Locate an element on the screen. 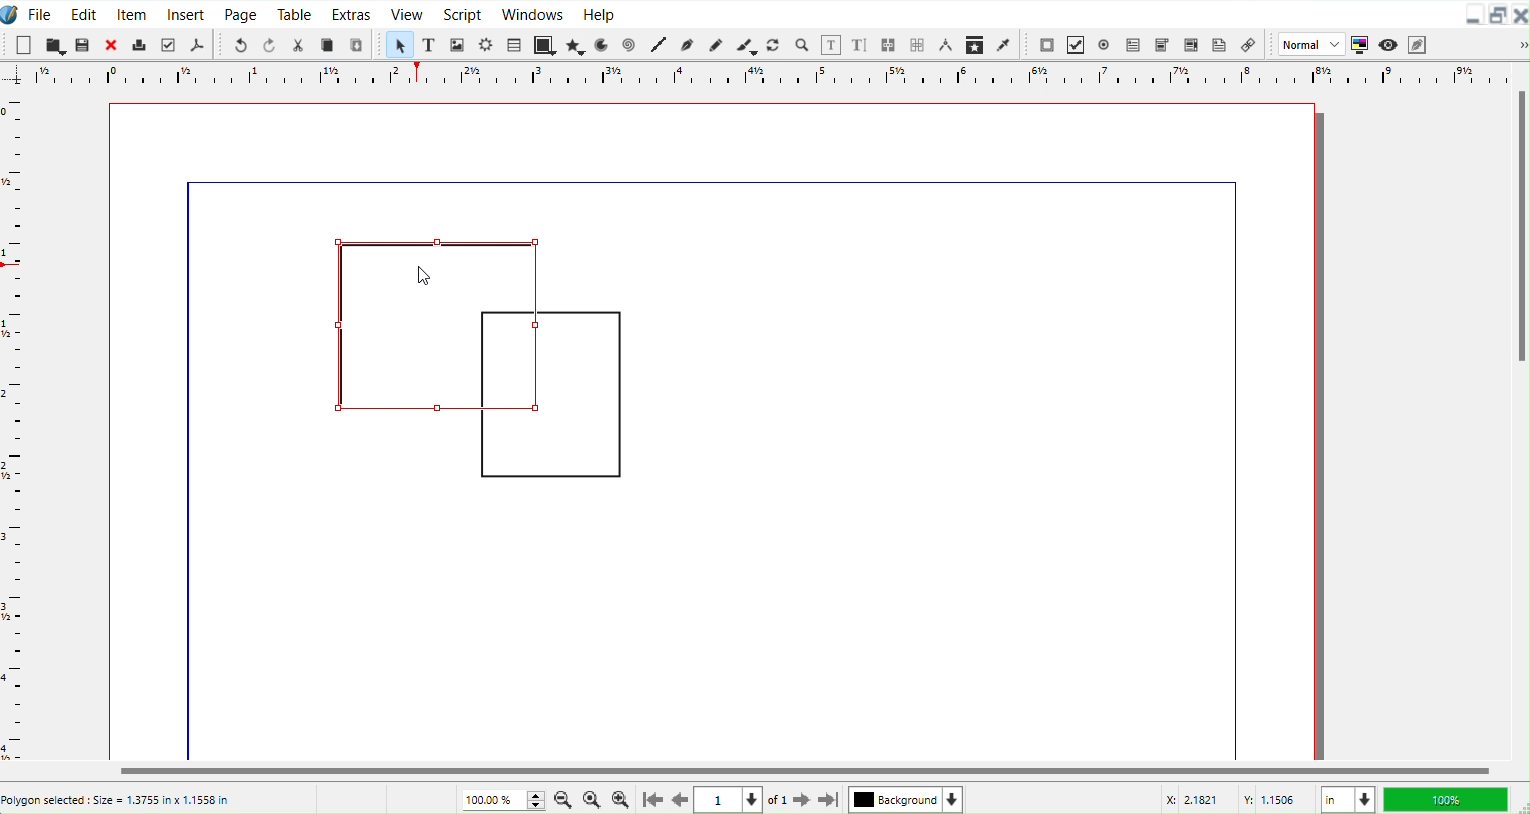 This screenshot has height=814, width=1530. Table is located at coordinates (514, 44).